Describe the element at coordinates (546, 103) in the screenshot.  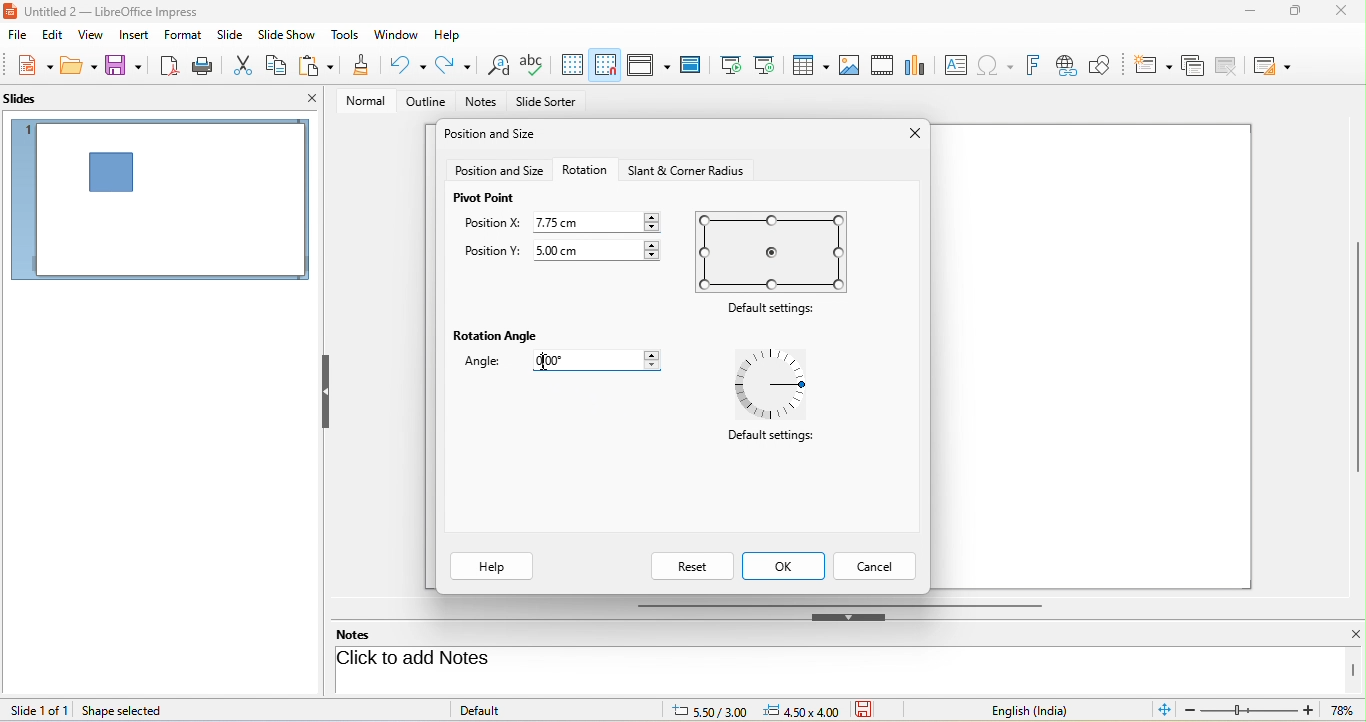
I see `slide sorter` at that location.